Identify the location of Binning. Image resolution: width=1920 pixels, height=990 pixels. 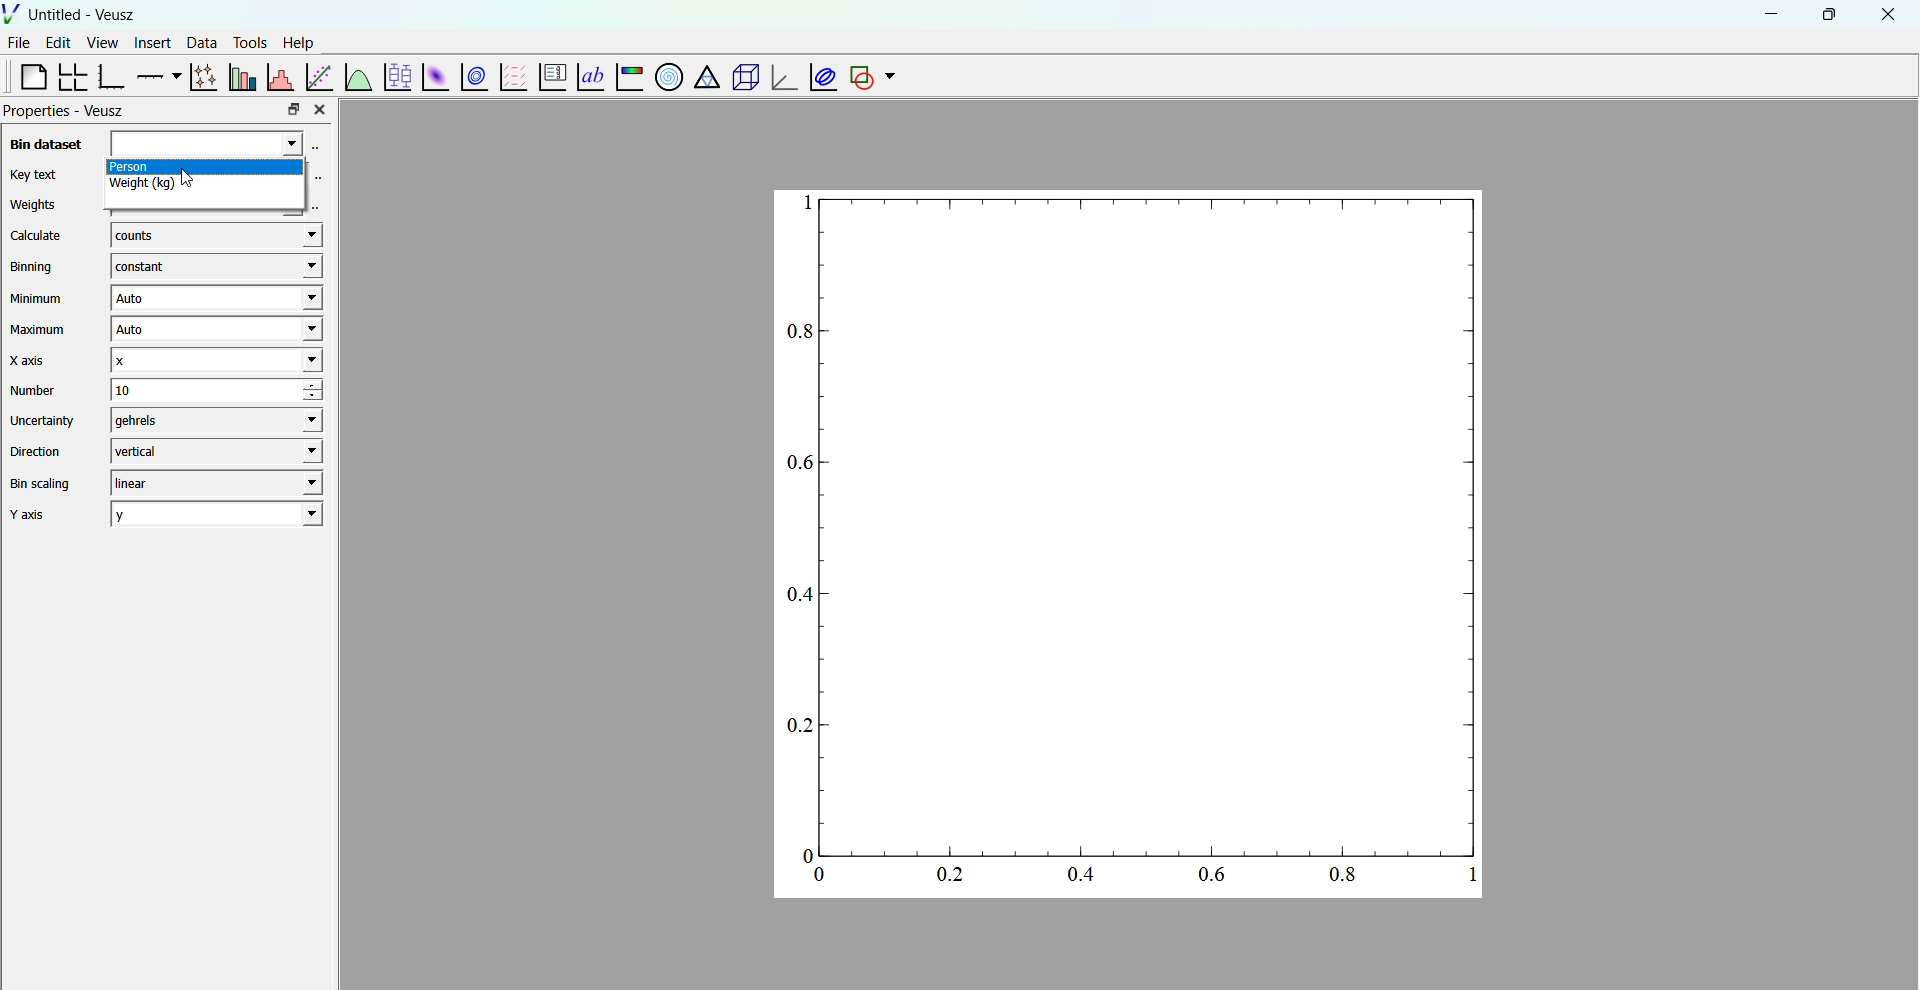
(35, 267).